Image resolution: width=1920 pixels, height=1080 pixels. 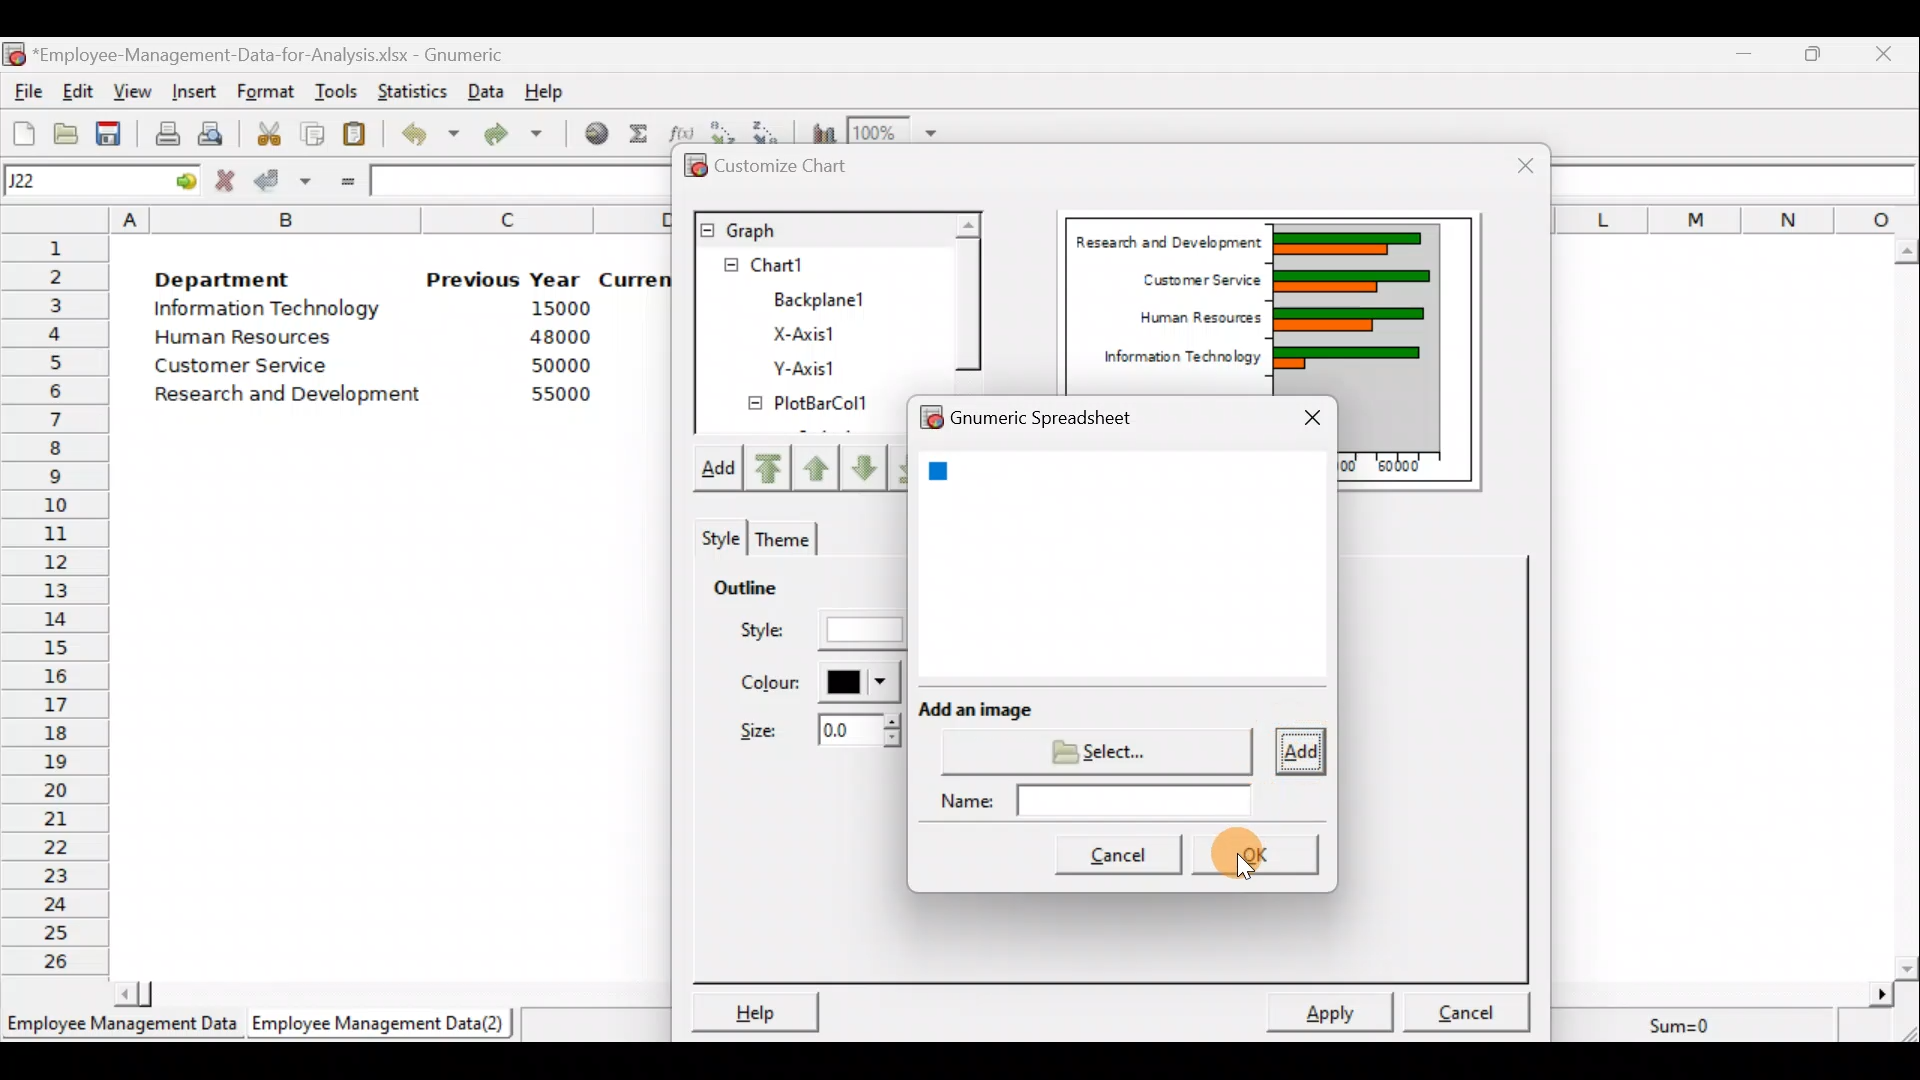 I want to click on Sort in descending order, so click(x=769, y=129).